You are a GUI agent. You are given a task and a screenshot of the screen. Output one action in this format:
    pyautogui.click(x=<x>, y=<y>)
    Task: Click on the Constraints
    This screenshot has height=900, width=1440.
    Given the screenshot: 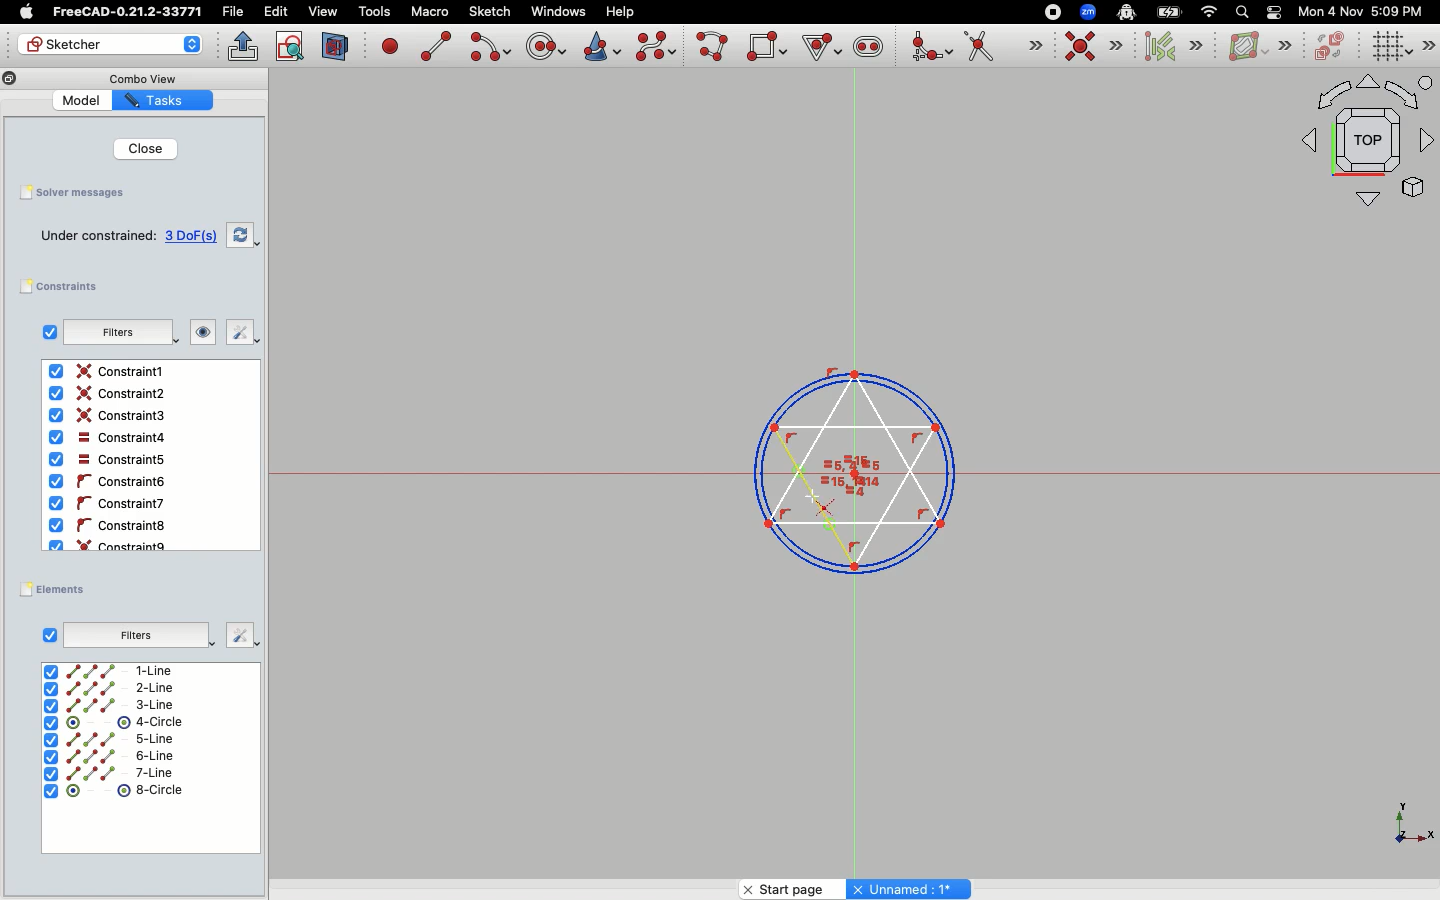 What is the action you would take?
    pyautogui.click(x=67, y=287)
    